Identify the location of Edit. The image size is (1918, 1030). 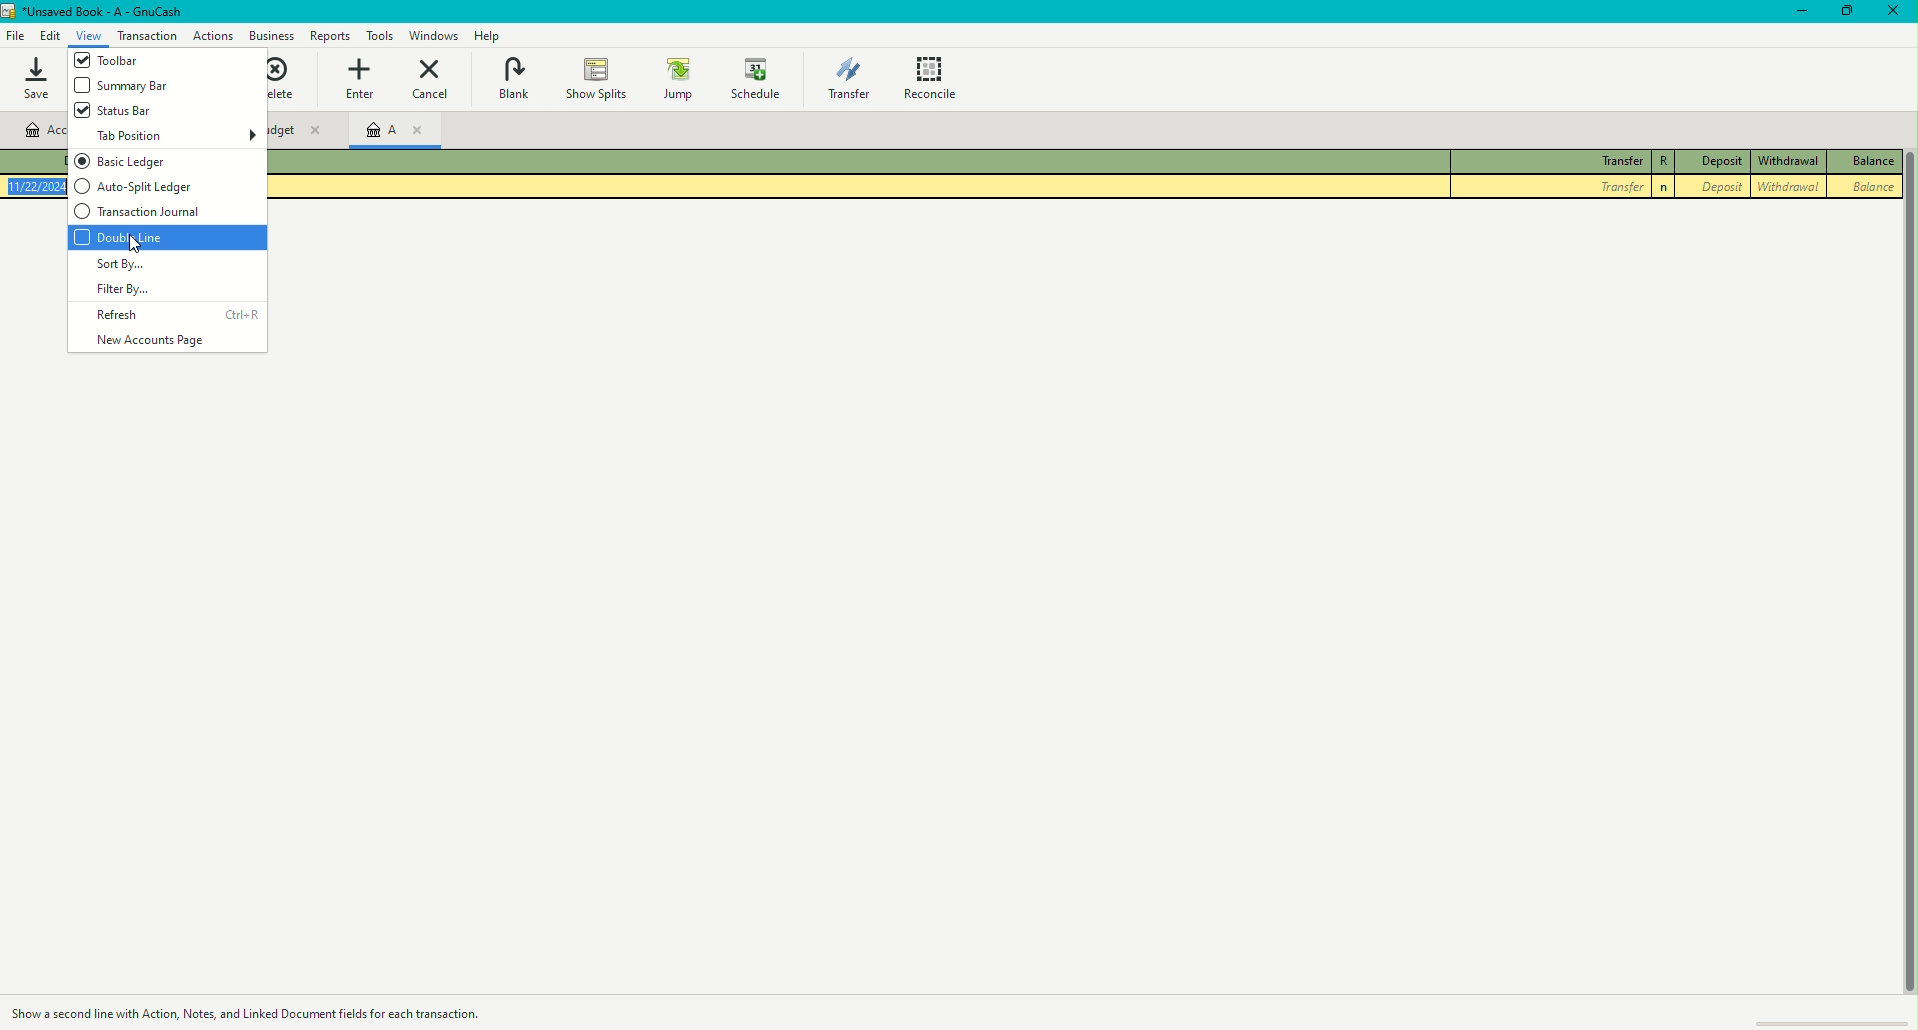
(52, 36).